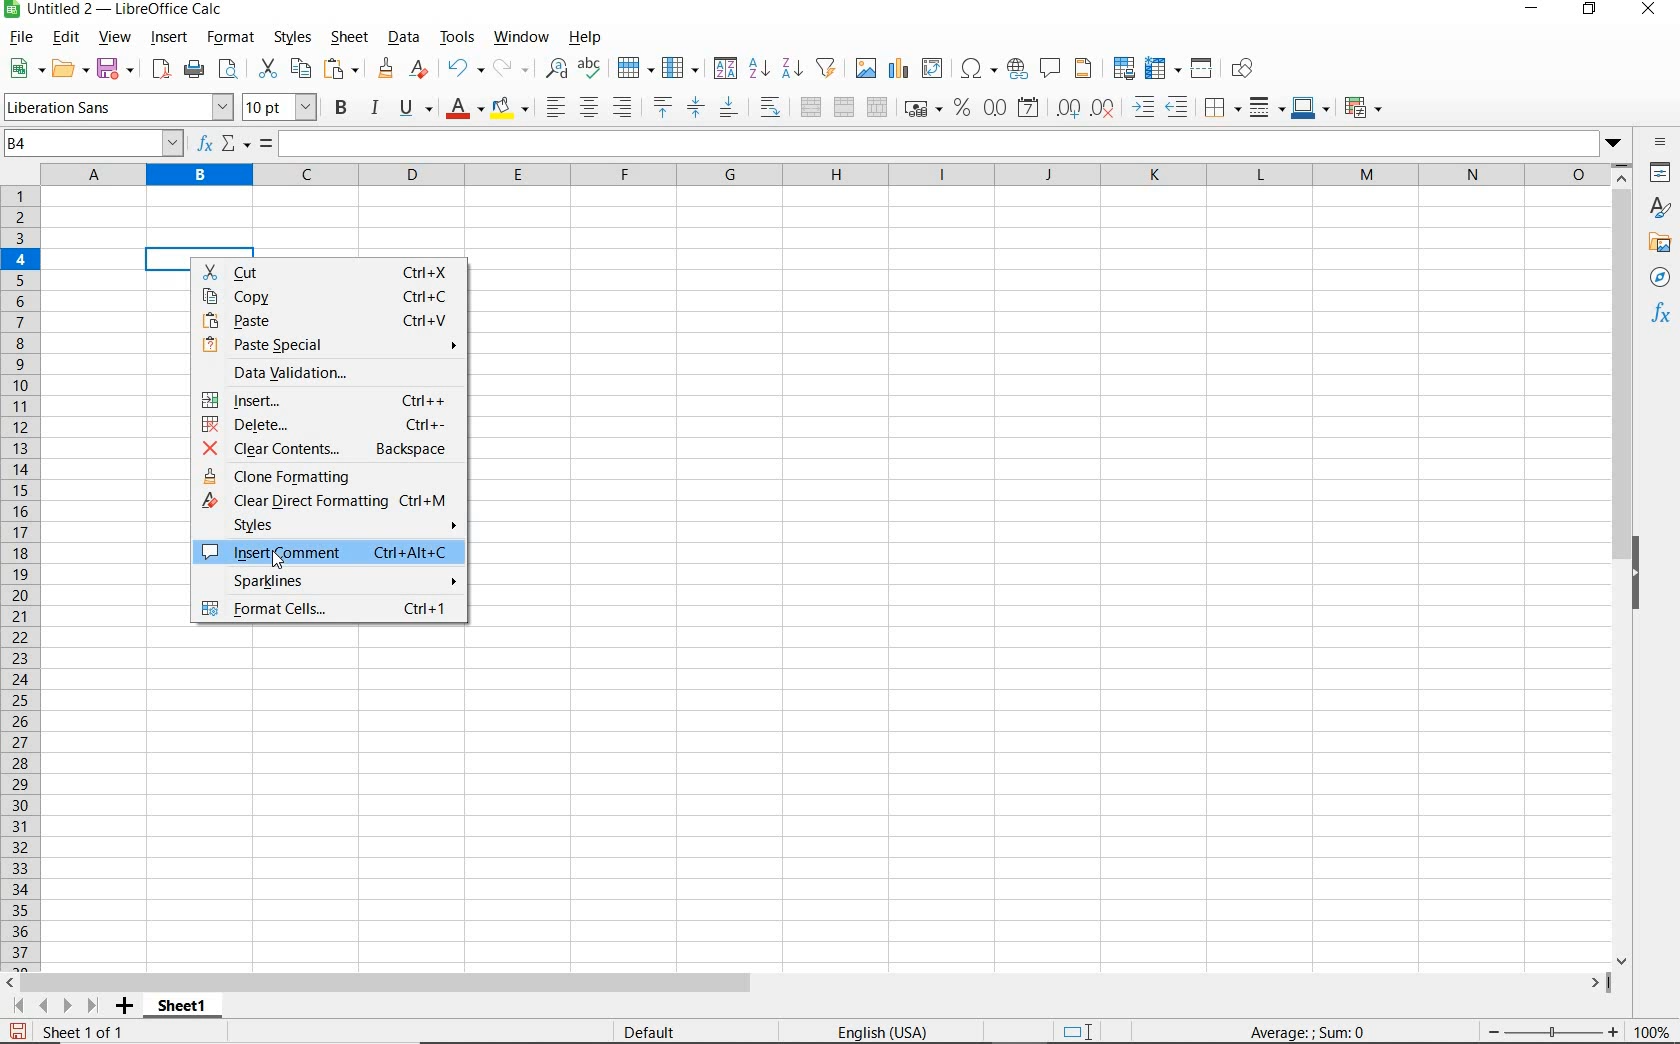 Image resolution: width=1680 pixels, height=1044 pixels. I want to click on clear contents, so click(329, 451).